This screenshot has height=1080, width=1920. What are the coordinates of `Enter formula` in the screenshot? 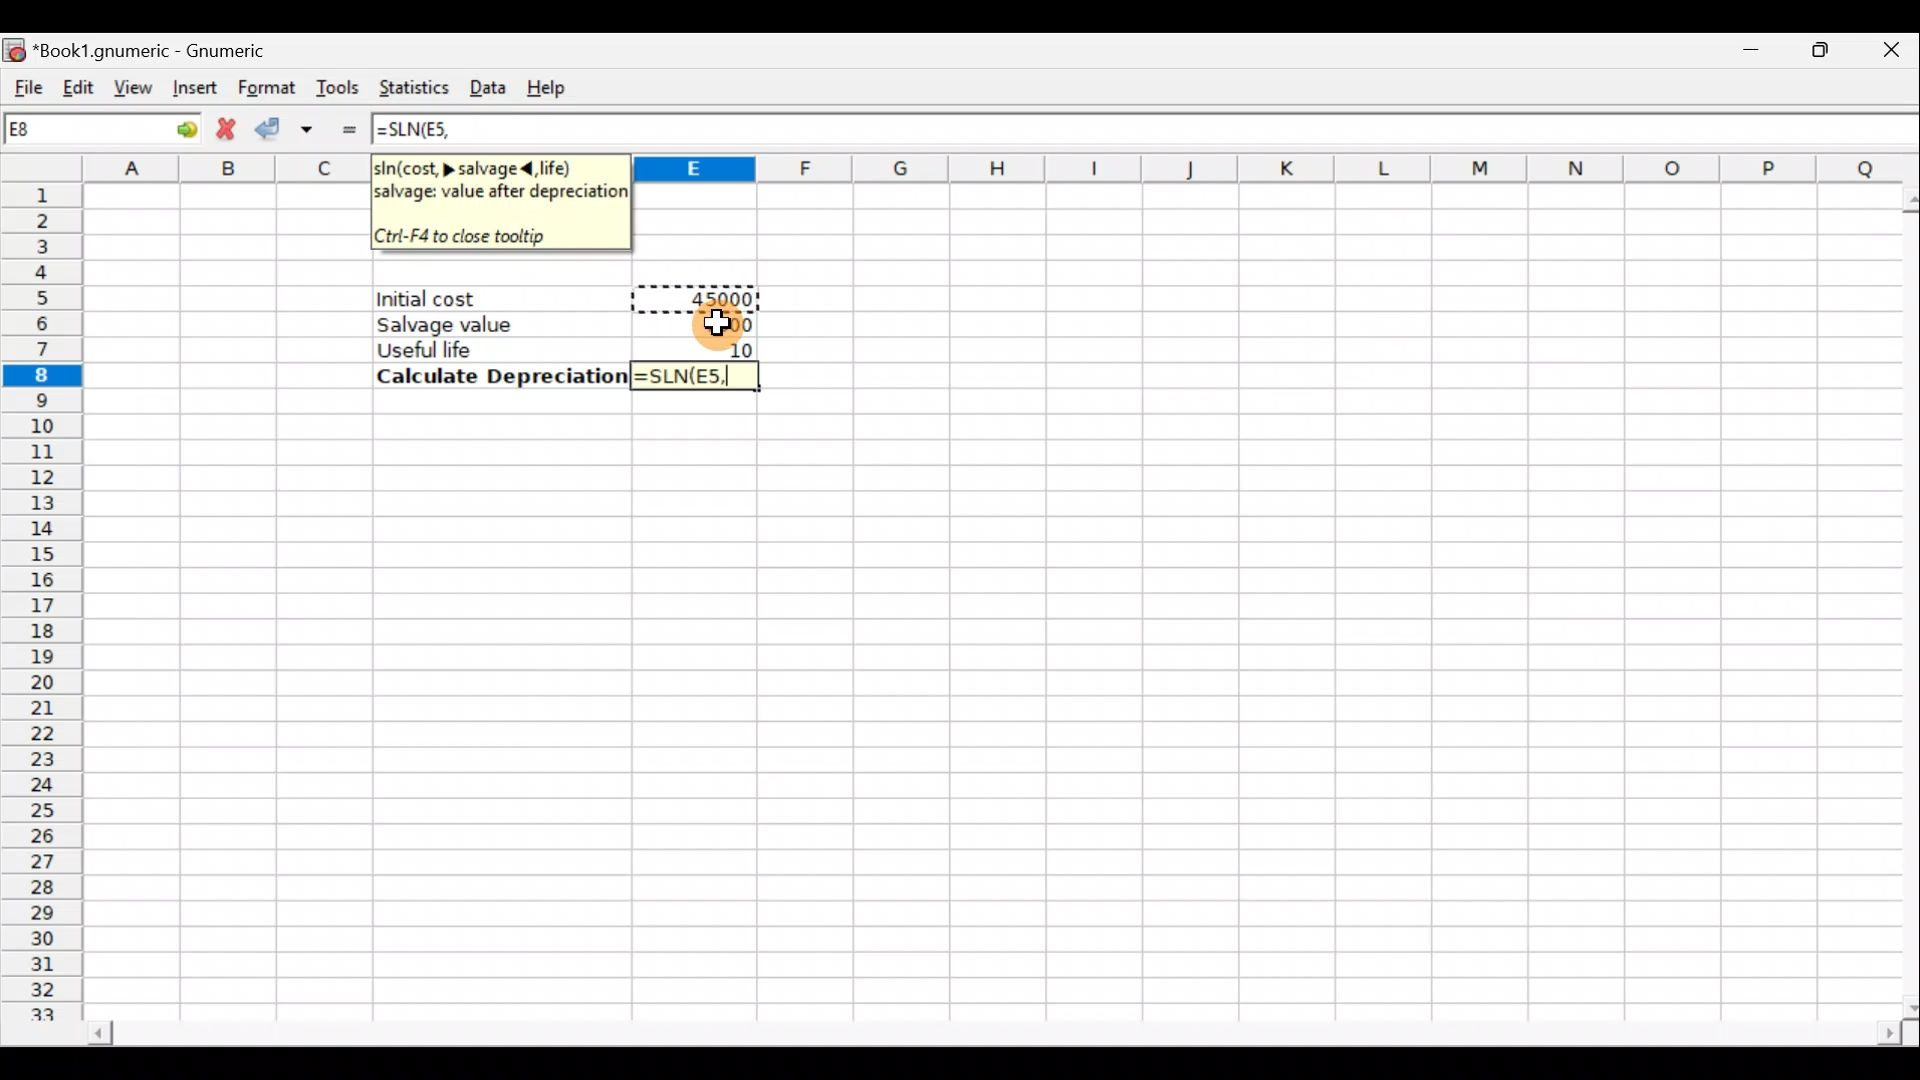 It's located at (348, 128).